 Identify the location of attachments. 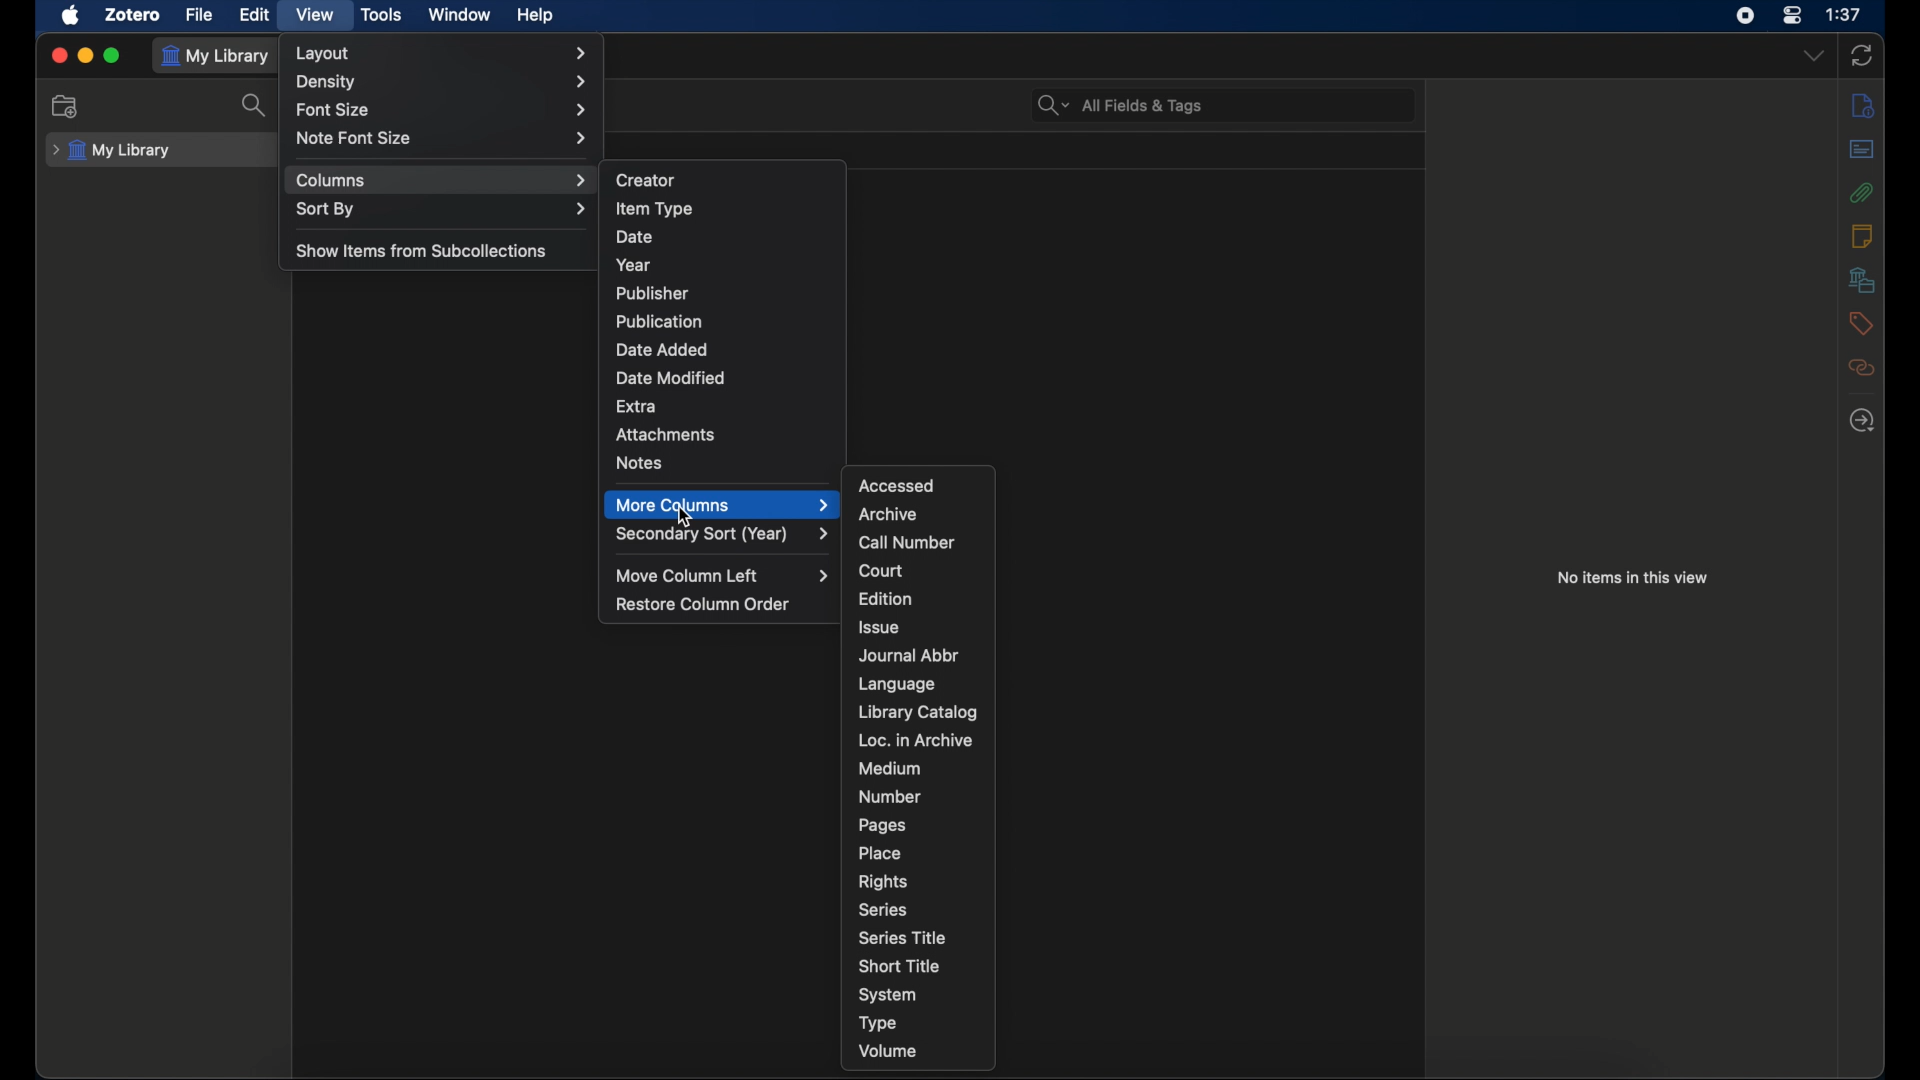
(667, 435).